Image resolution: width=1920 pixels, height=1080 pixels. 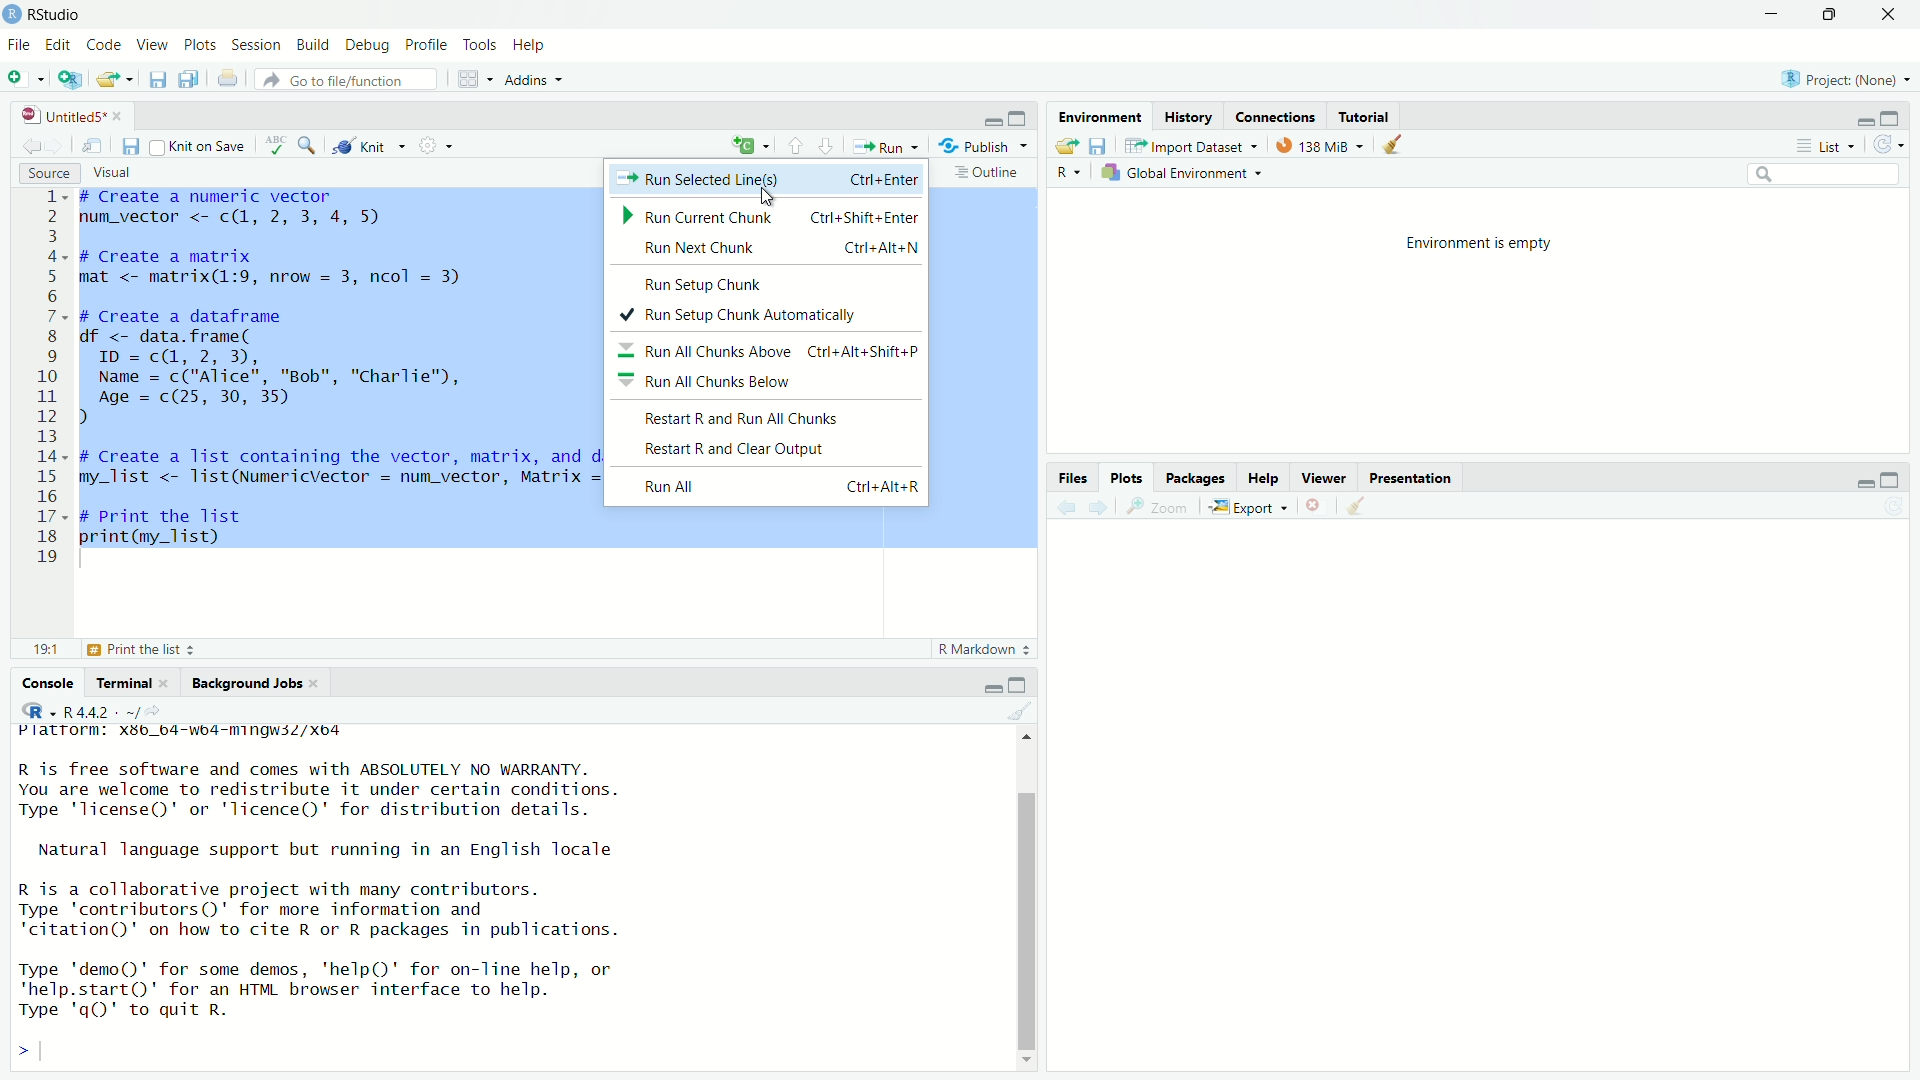 What do you see at coordinates (1862, 120) in the screenshot?
I see `minimise` at bounding box center [1862, 120].